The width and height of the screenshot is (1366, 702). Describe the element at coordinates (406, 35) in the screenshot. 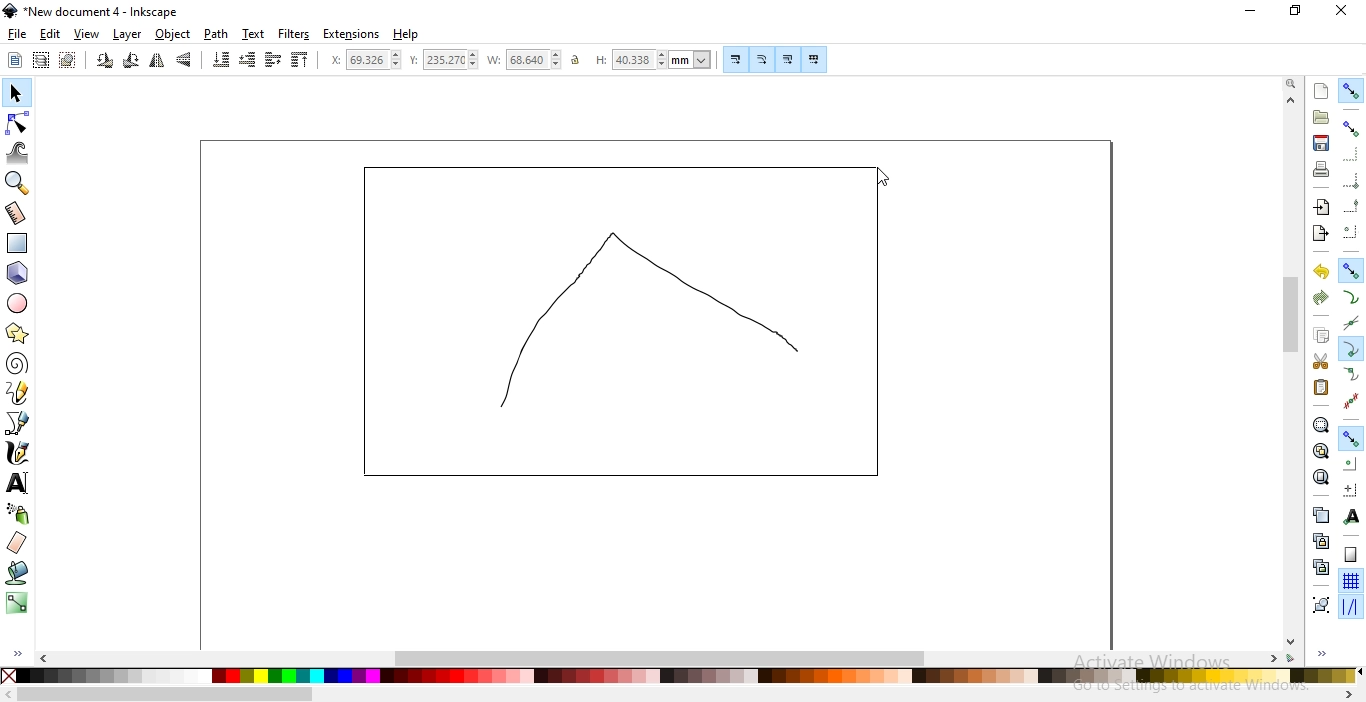

I see `help` at that location.